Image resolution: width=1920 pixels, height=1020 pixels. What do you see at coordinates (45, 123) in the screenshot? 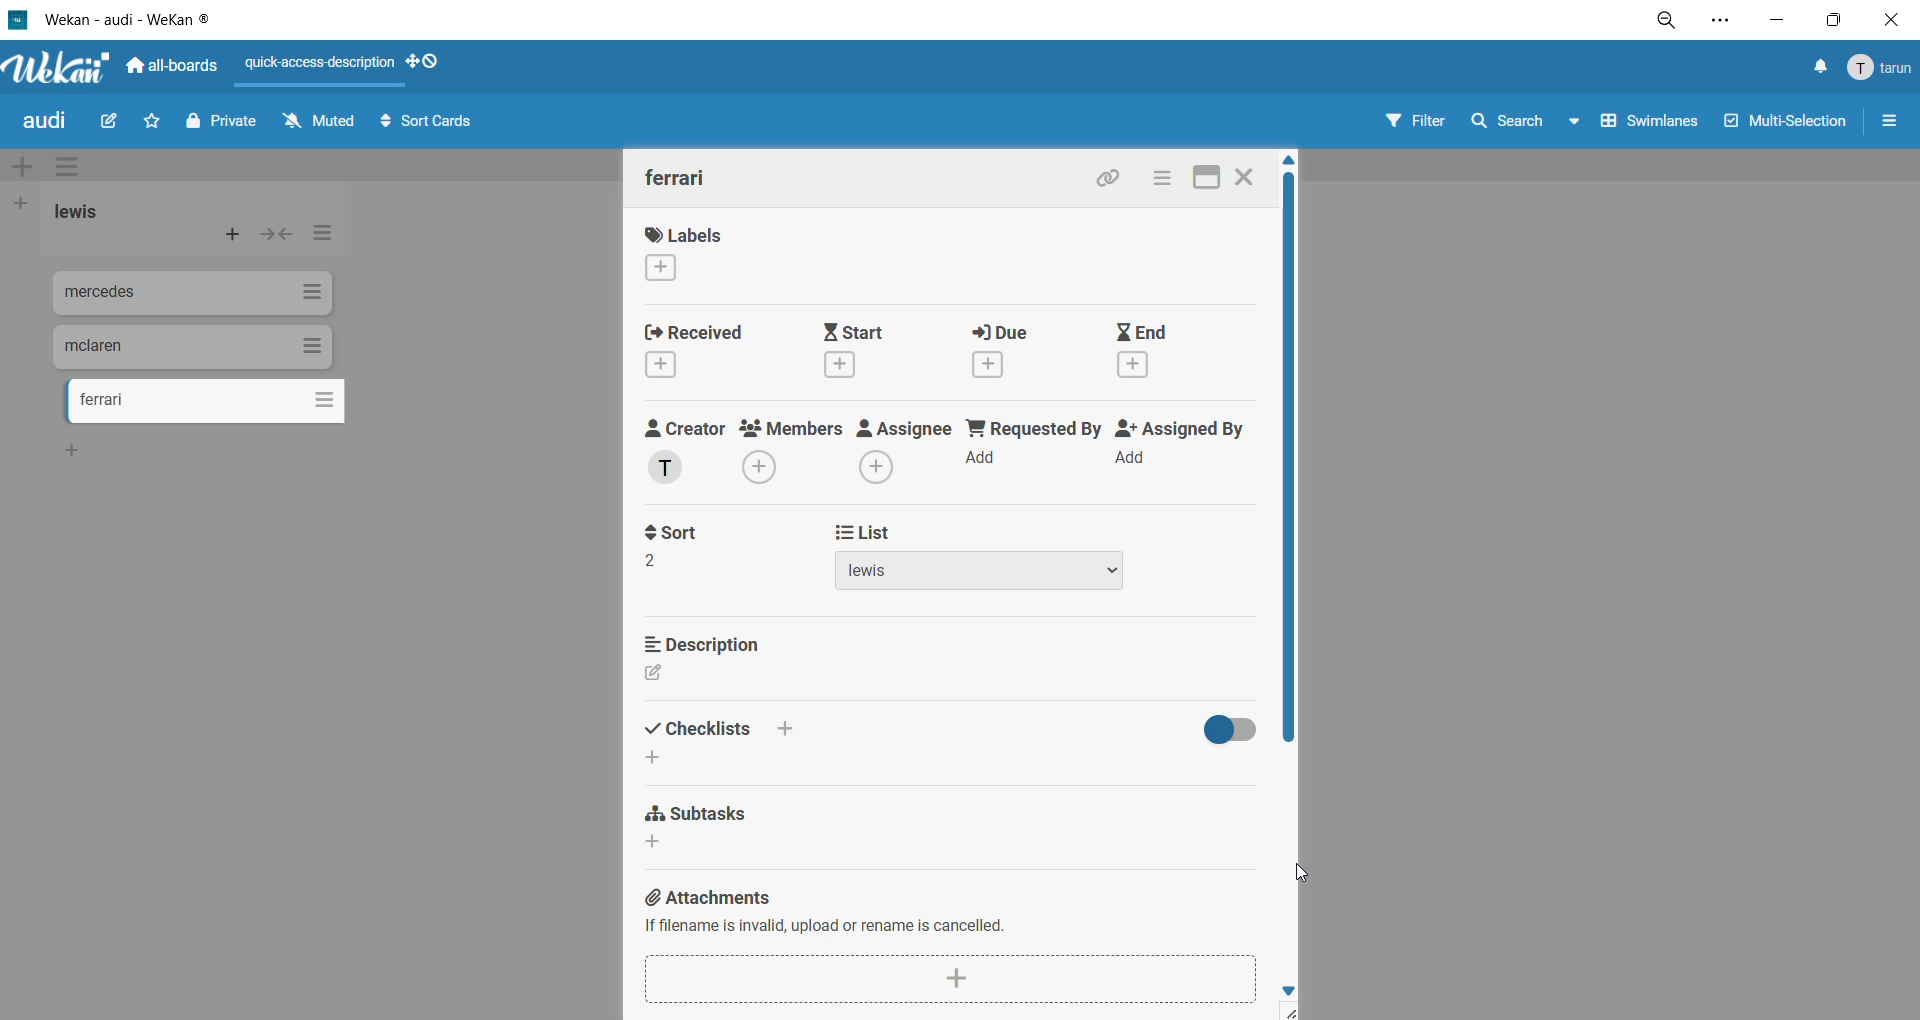
I see `board title` at bounding box center [45, 123].